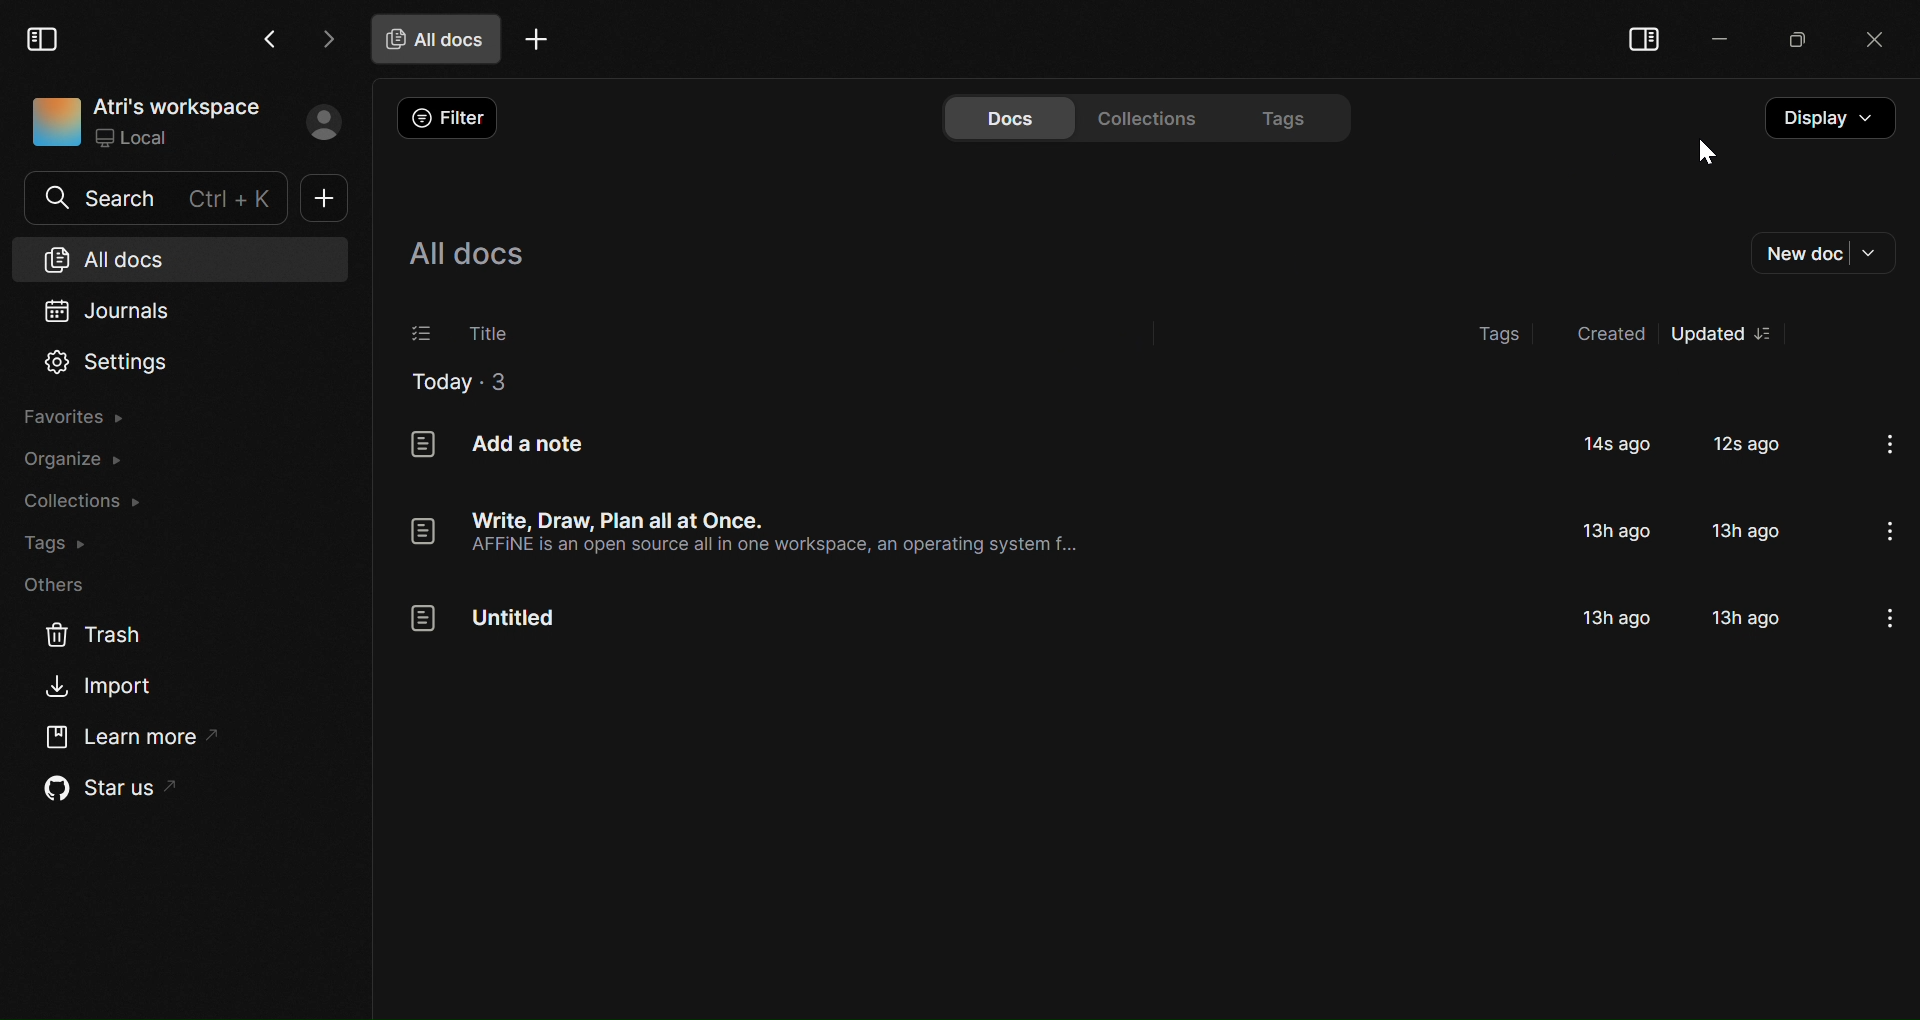 The image size is (1920, 1020). I want to click on Tags, so click(1292, 116).